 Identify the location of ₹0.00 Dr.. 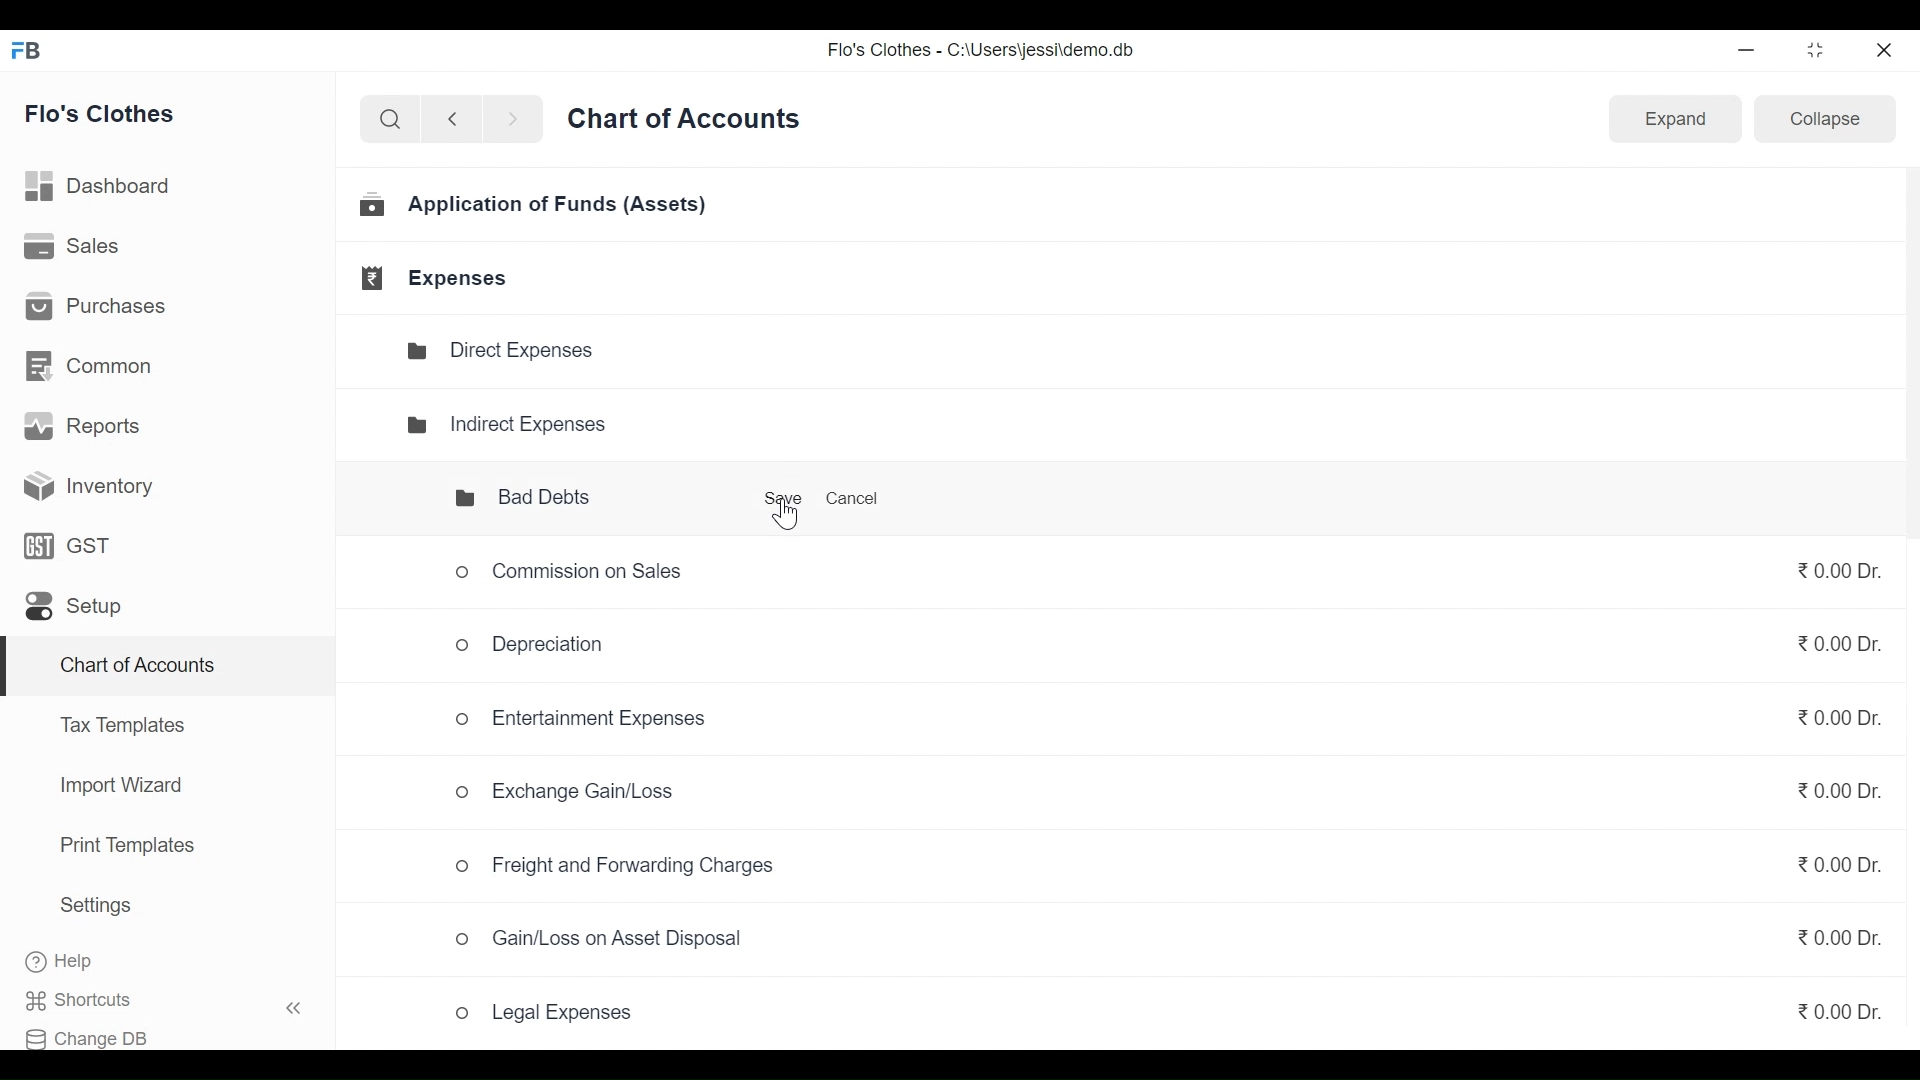
(1837, 867).